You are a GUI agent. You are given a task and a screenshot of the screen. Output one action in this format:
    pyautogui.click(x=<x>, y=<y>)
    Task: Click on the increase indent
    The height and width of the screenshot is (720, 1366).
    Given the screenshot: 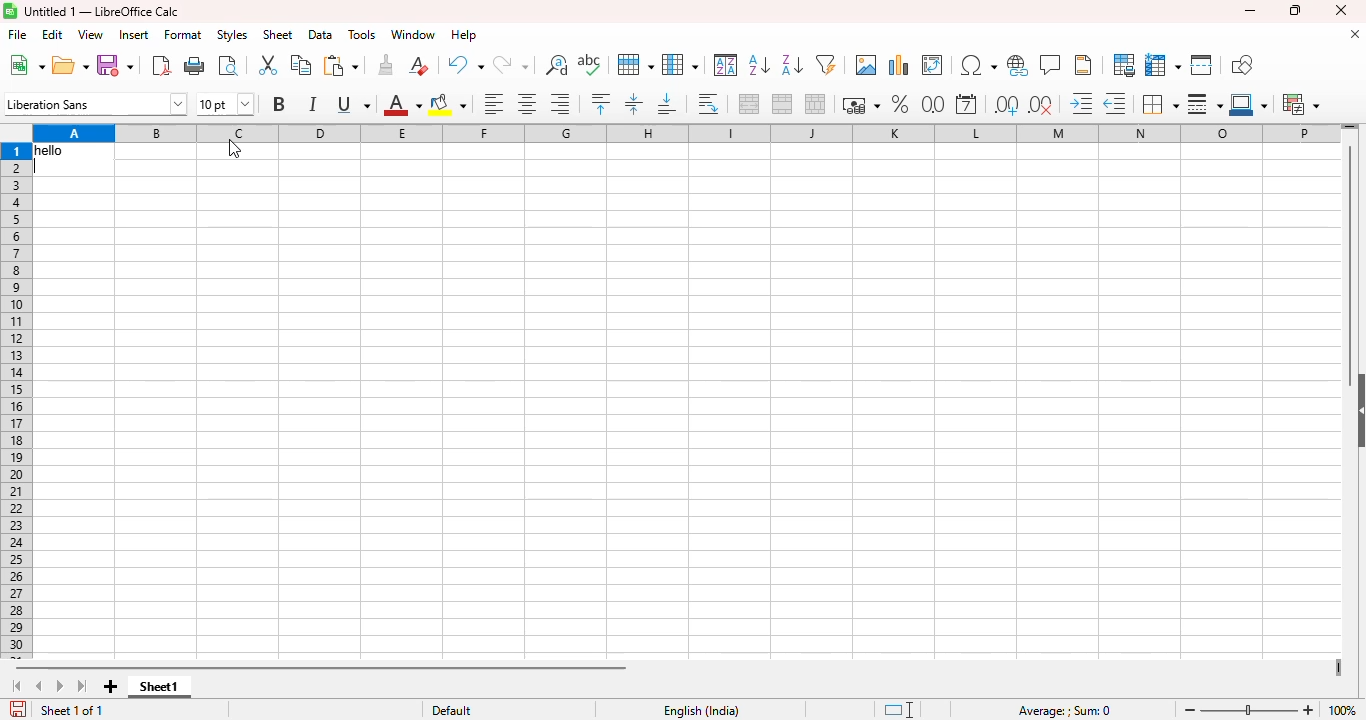 What is the action you would take?
    pyautogui.click(x=1081, y=103)
    